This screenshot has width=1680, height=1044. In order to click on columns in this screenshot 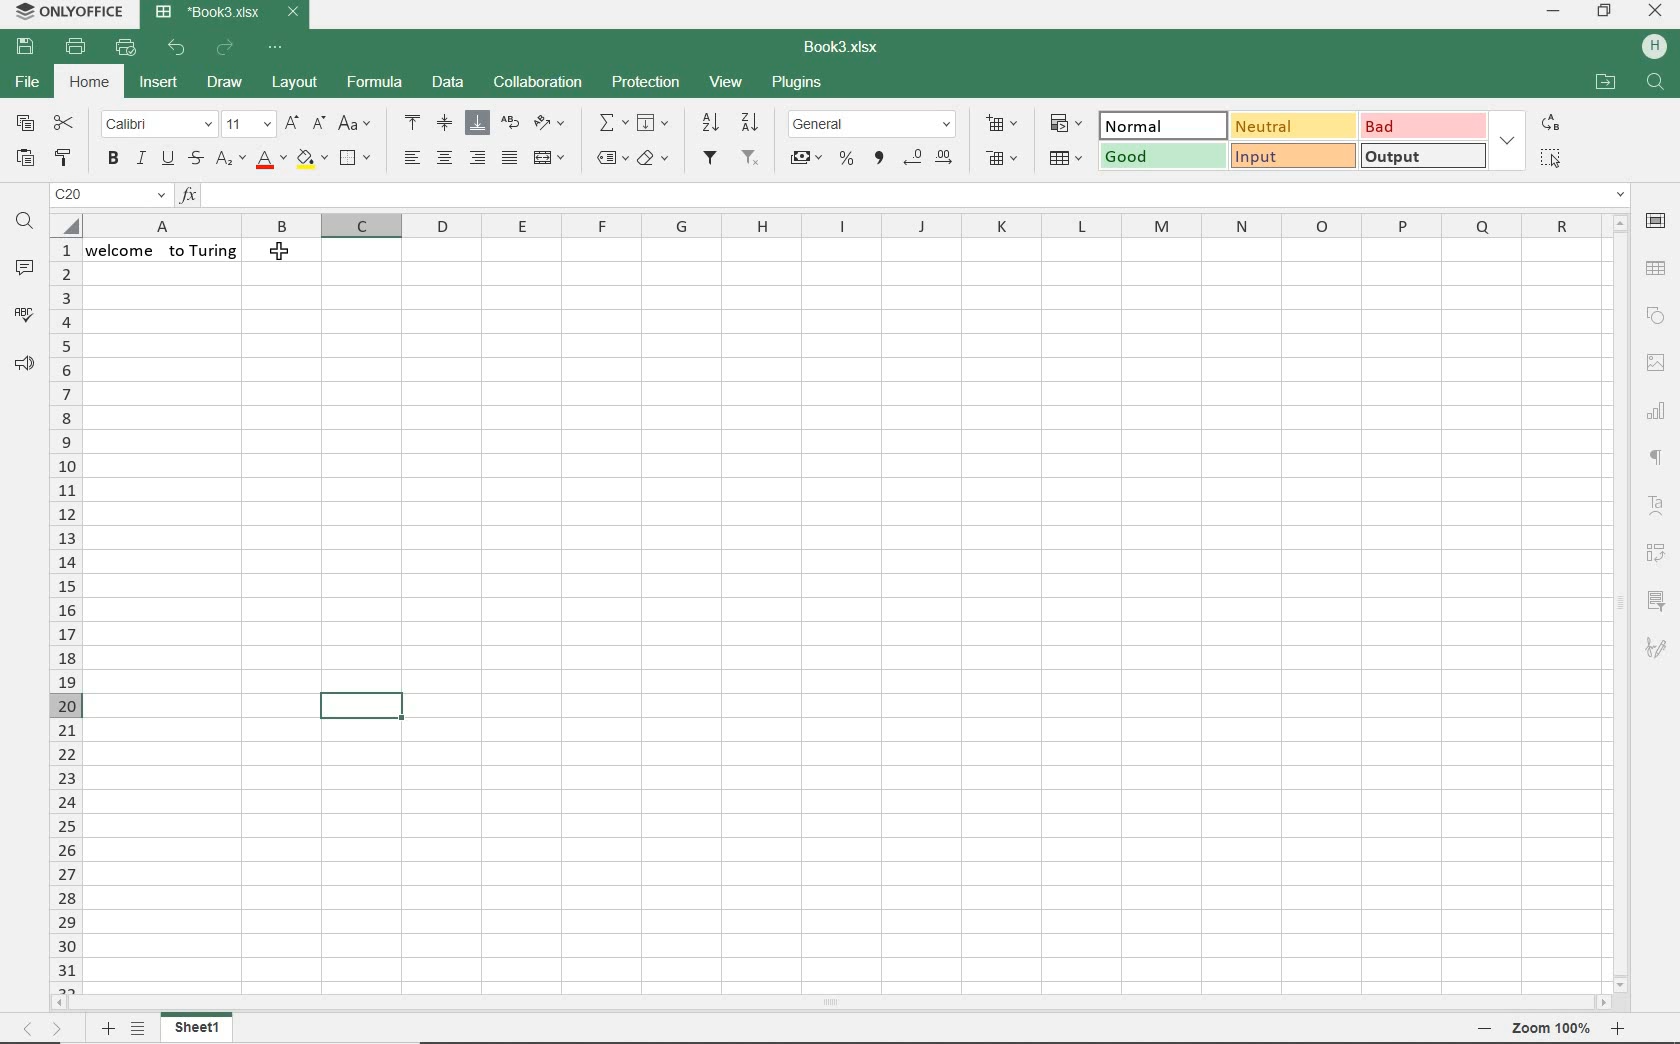, I will do `click(826, 227)`.